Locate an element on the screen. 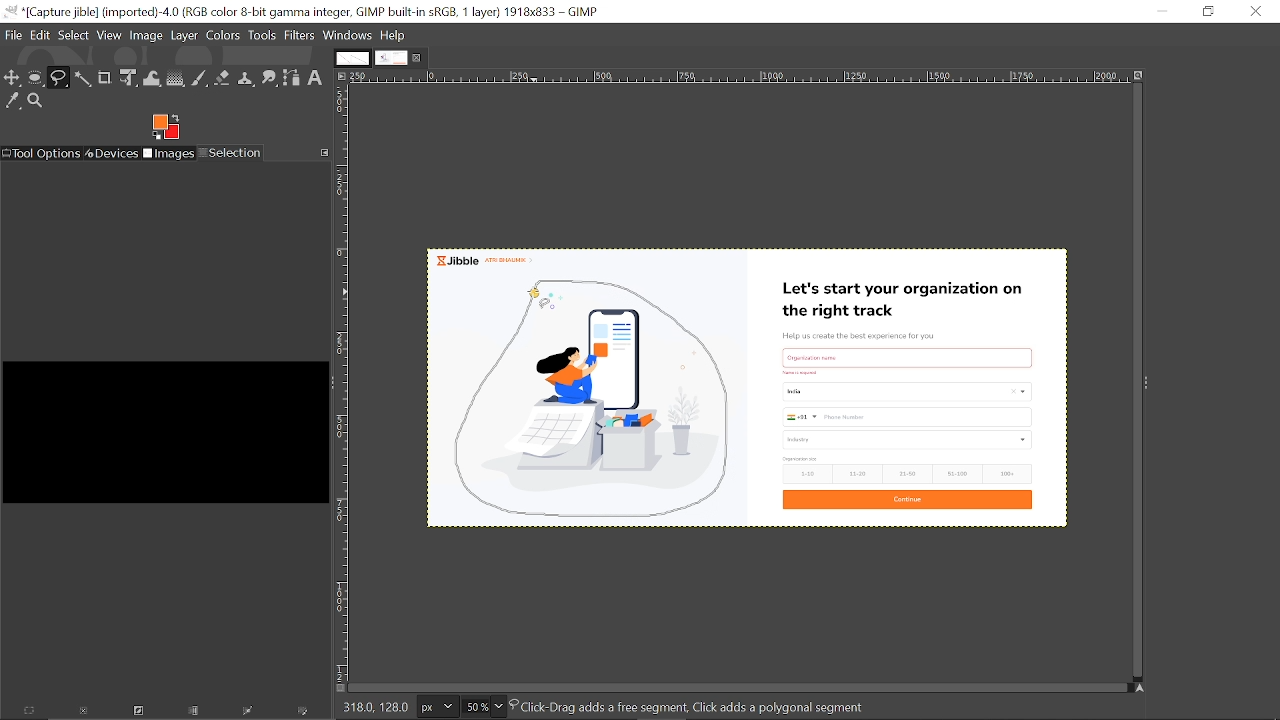 This screenshot has width=1280, height=720.  is located at coordinates (262, 35).